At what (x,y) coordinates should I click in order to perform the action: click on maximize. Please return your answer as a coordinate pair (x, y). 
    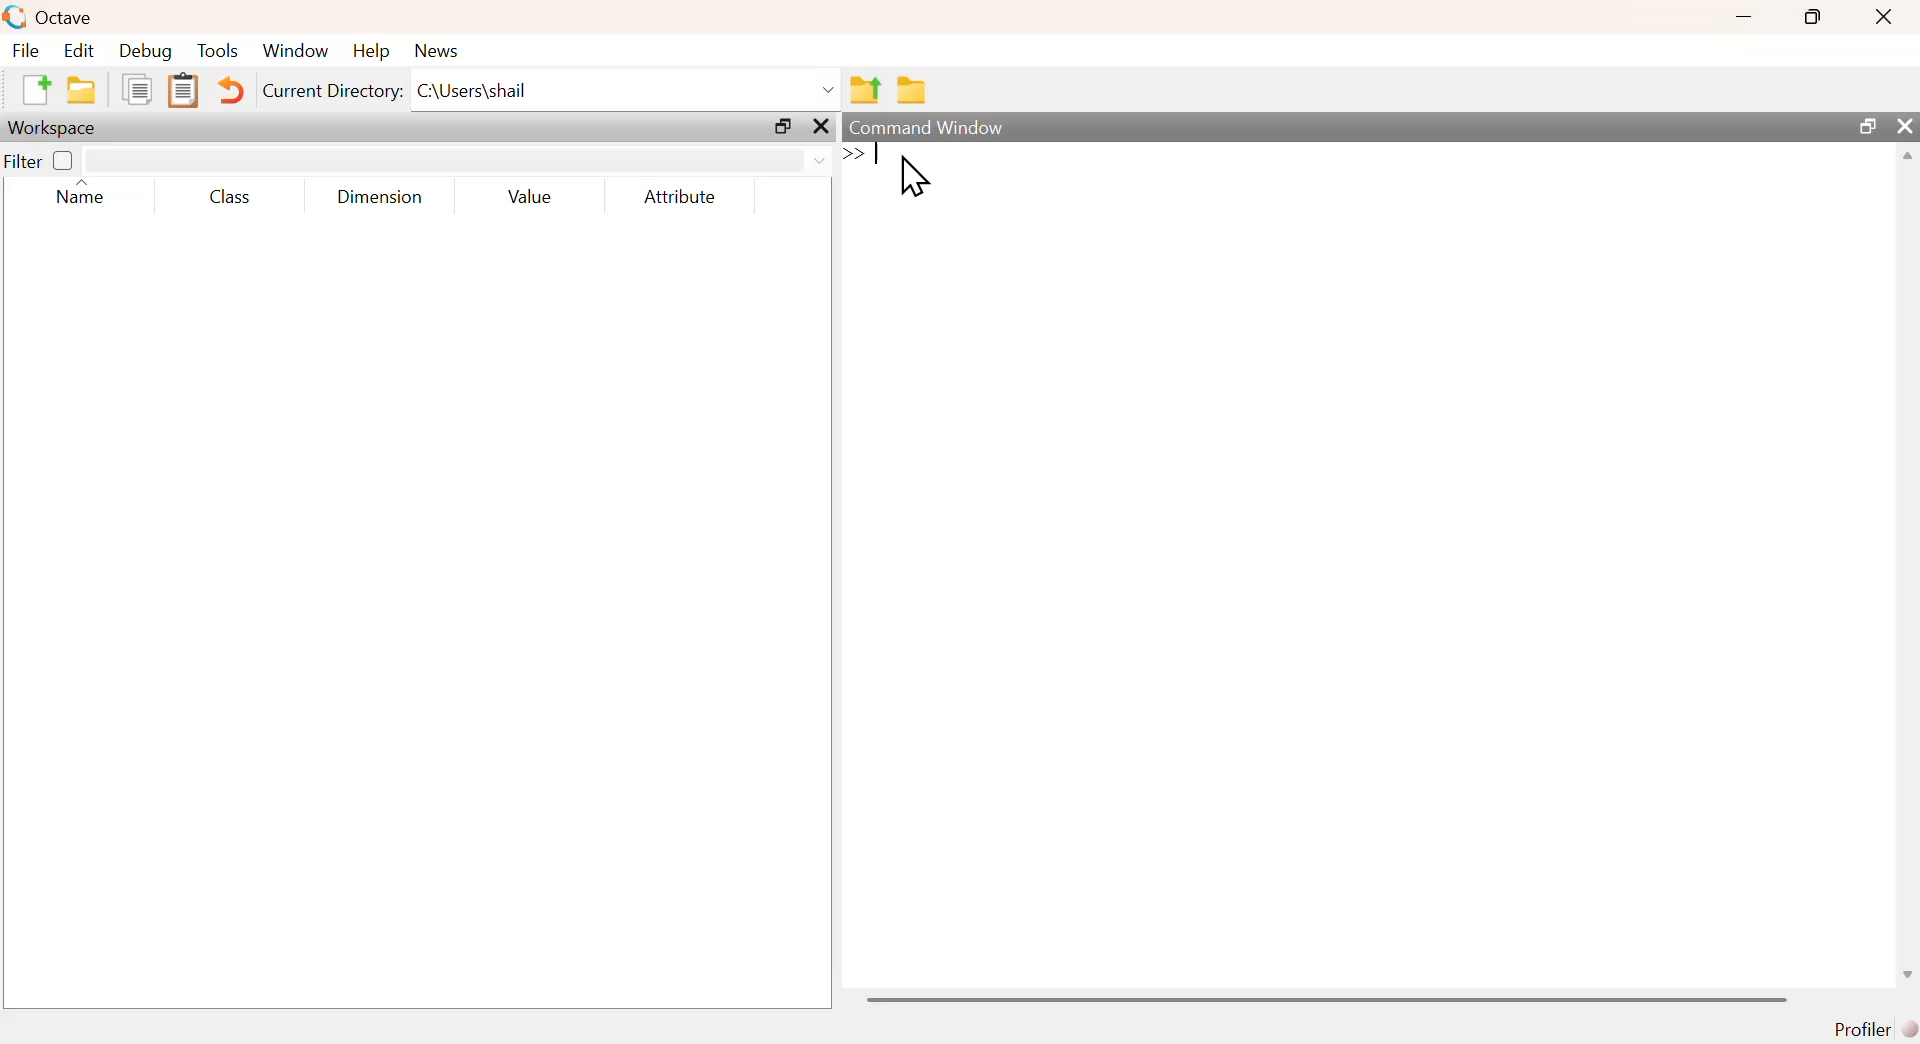
    Looking at the image, I should click on (1864, 125).